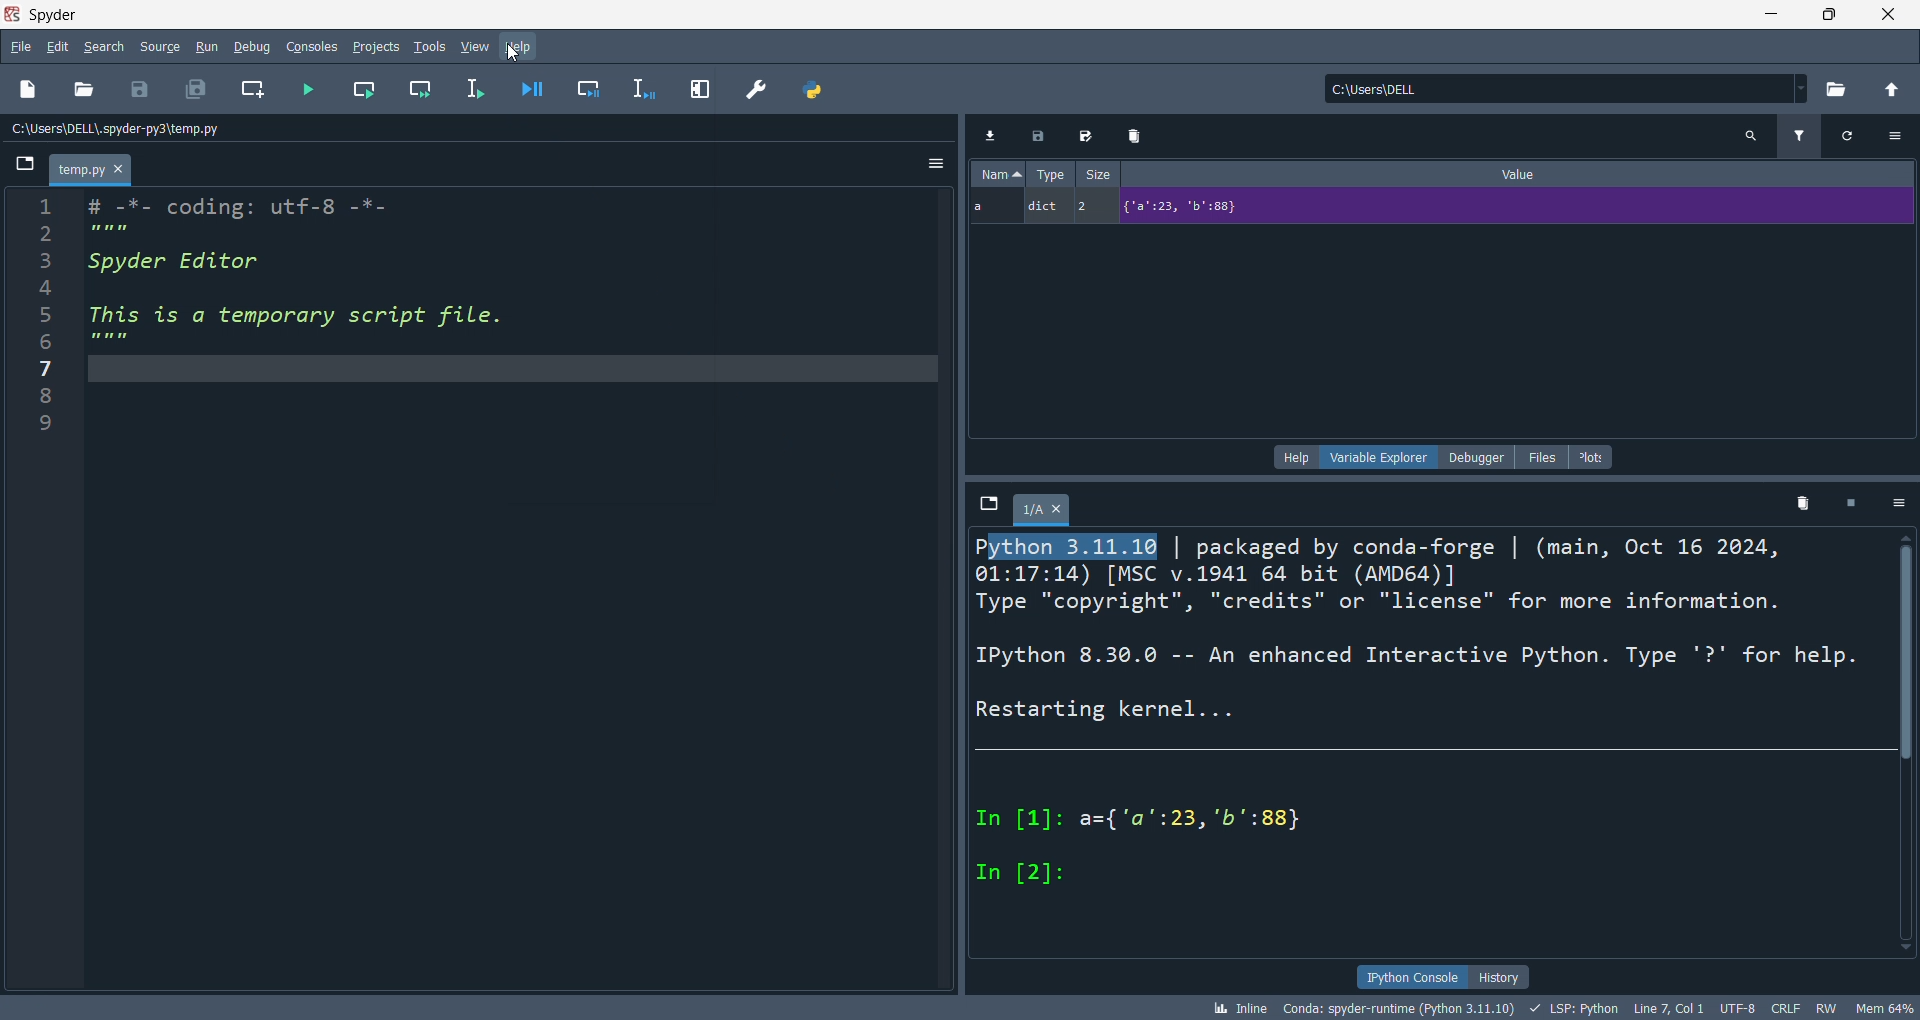 This screenshot has width=1920, height=1020. What do you see at coordinates (198, 93) in the screenshot?
I see `save all` at bounding box center [198, 93].